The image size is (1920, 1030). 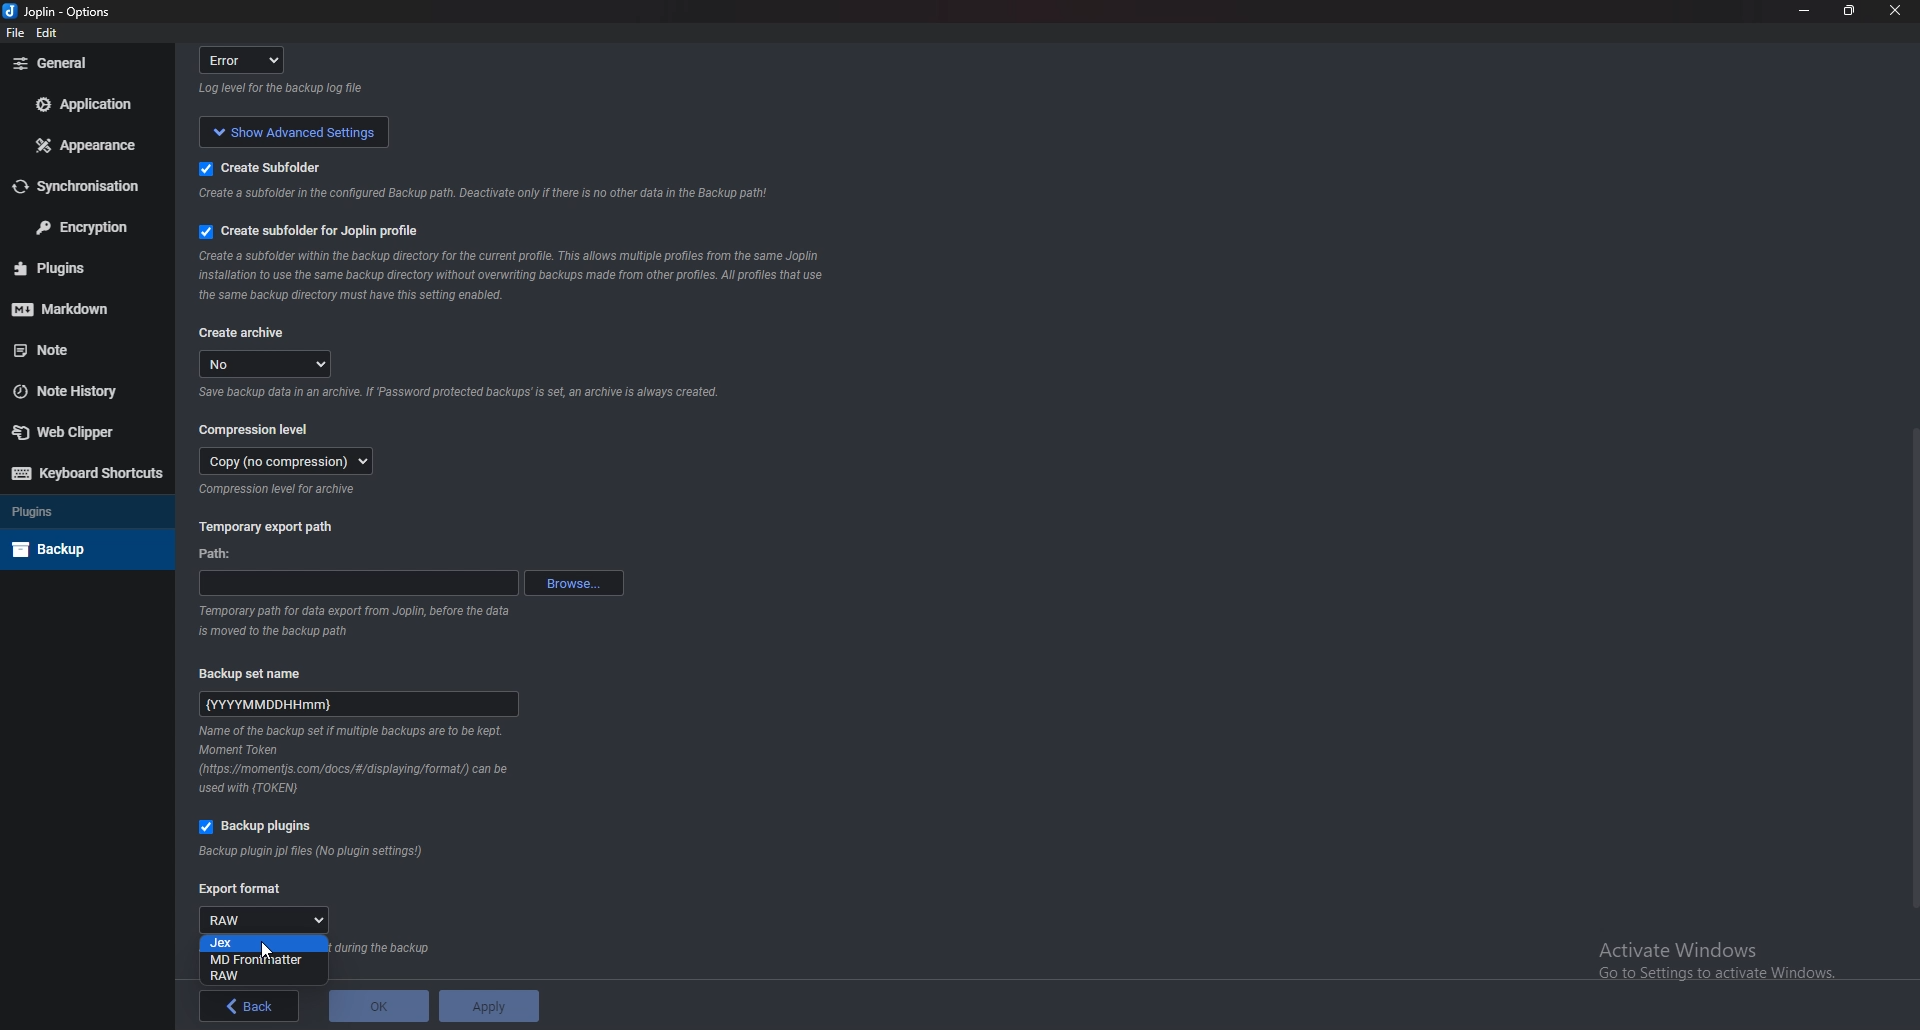 I want to click on Plugins, so click(x=82, y=510).